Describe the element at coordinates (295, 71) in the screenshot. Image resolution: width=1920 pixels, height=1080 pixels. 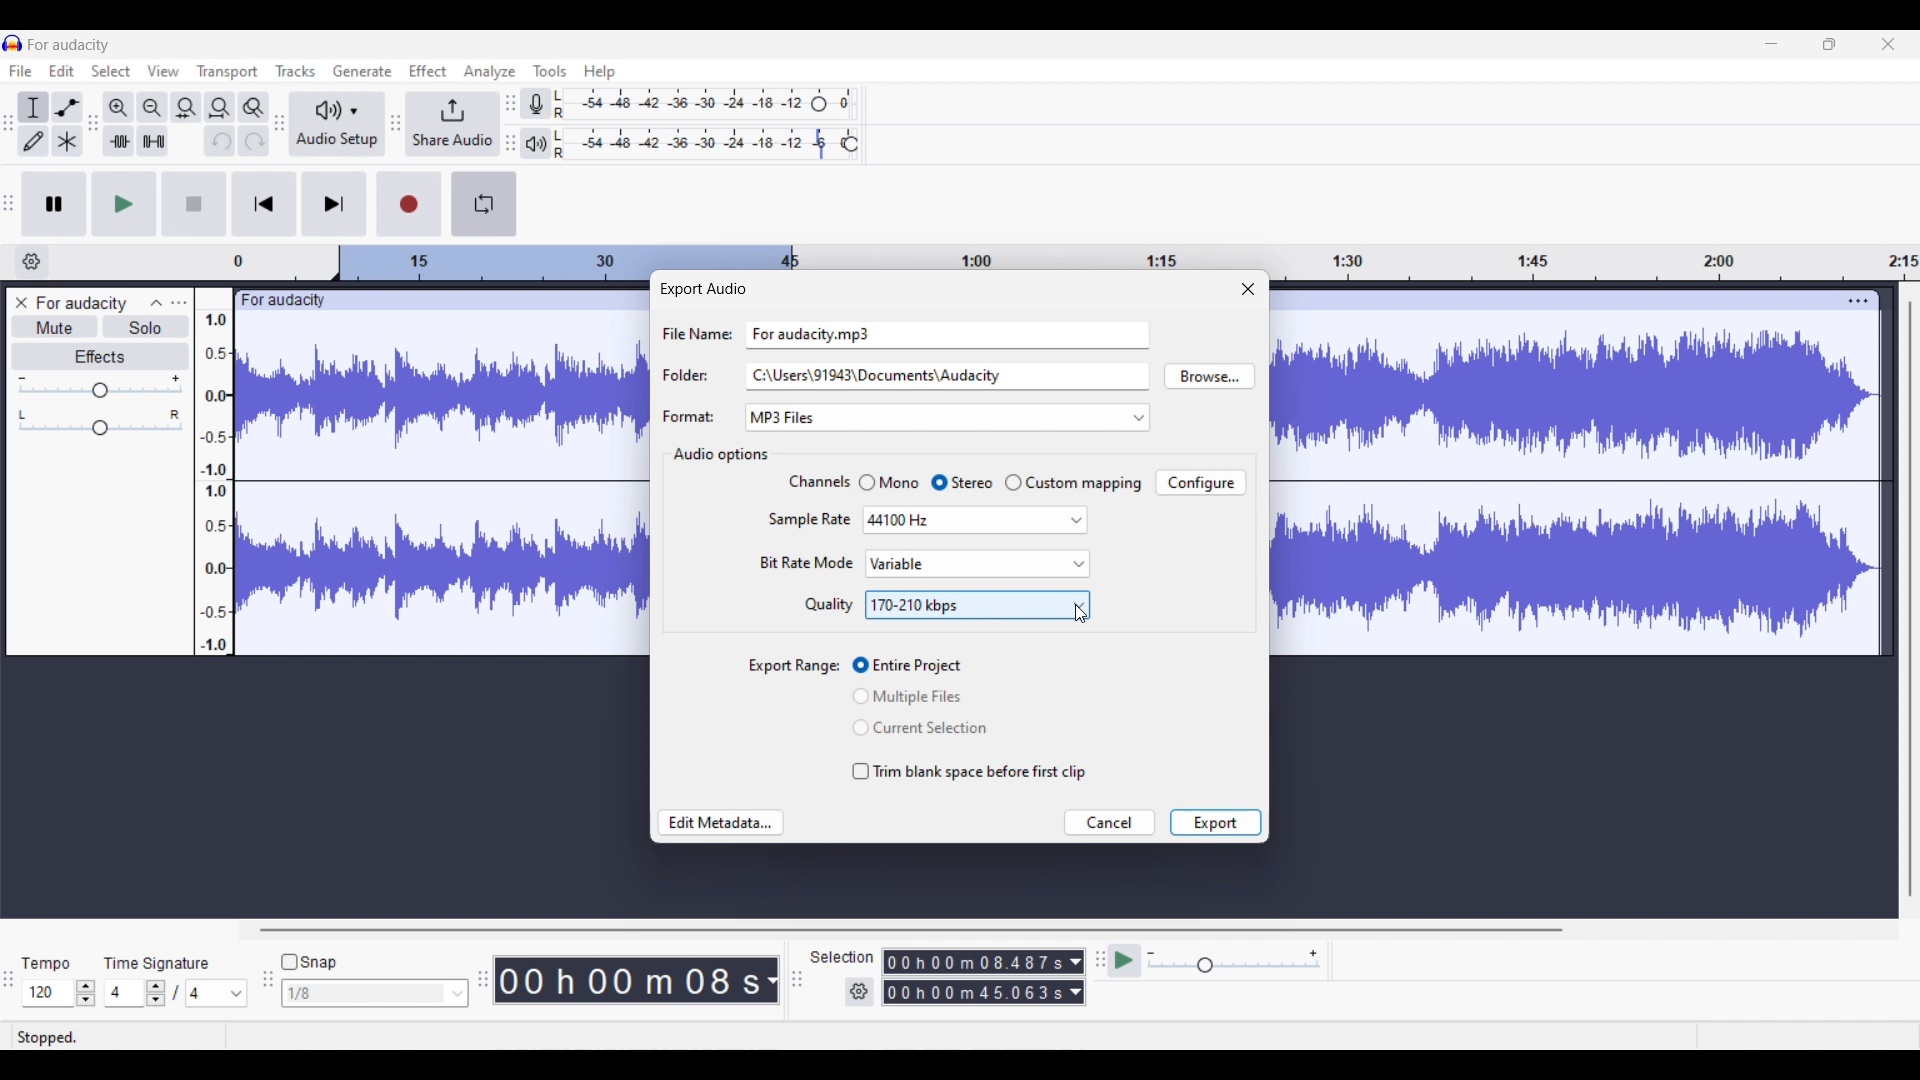
I see `Tracks menu` at that location.